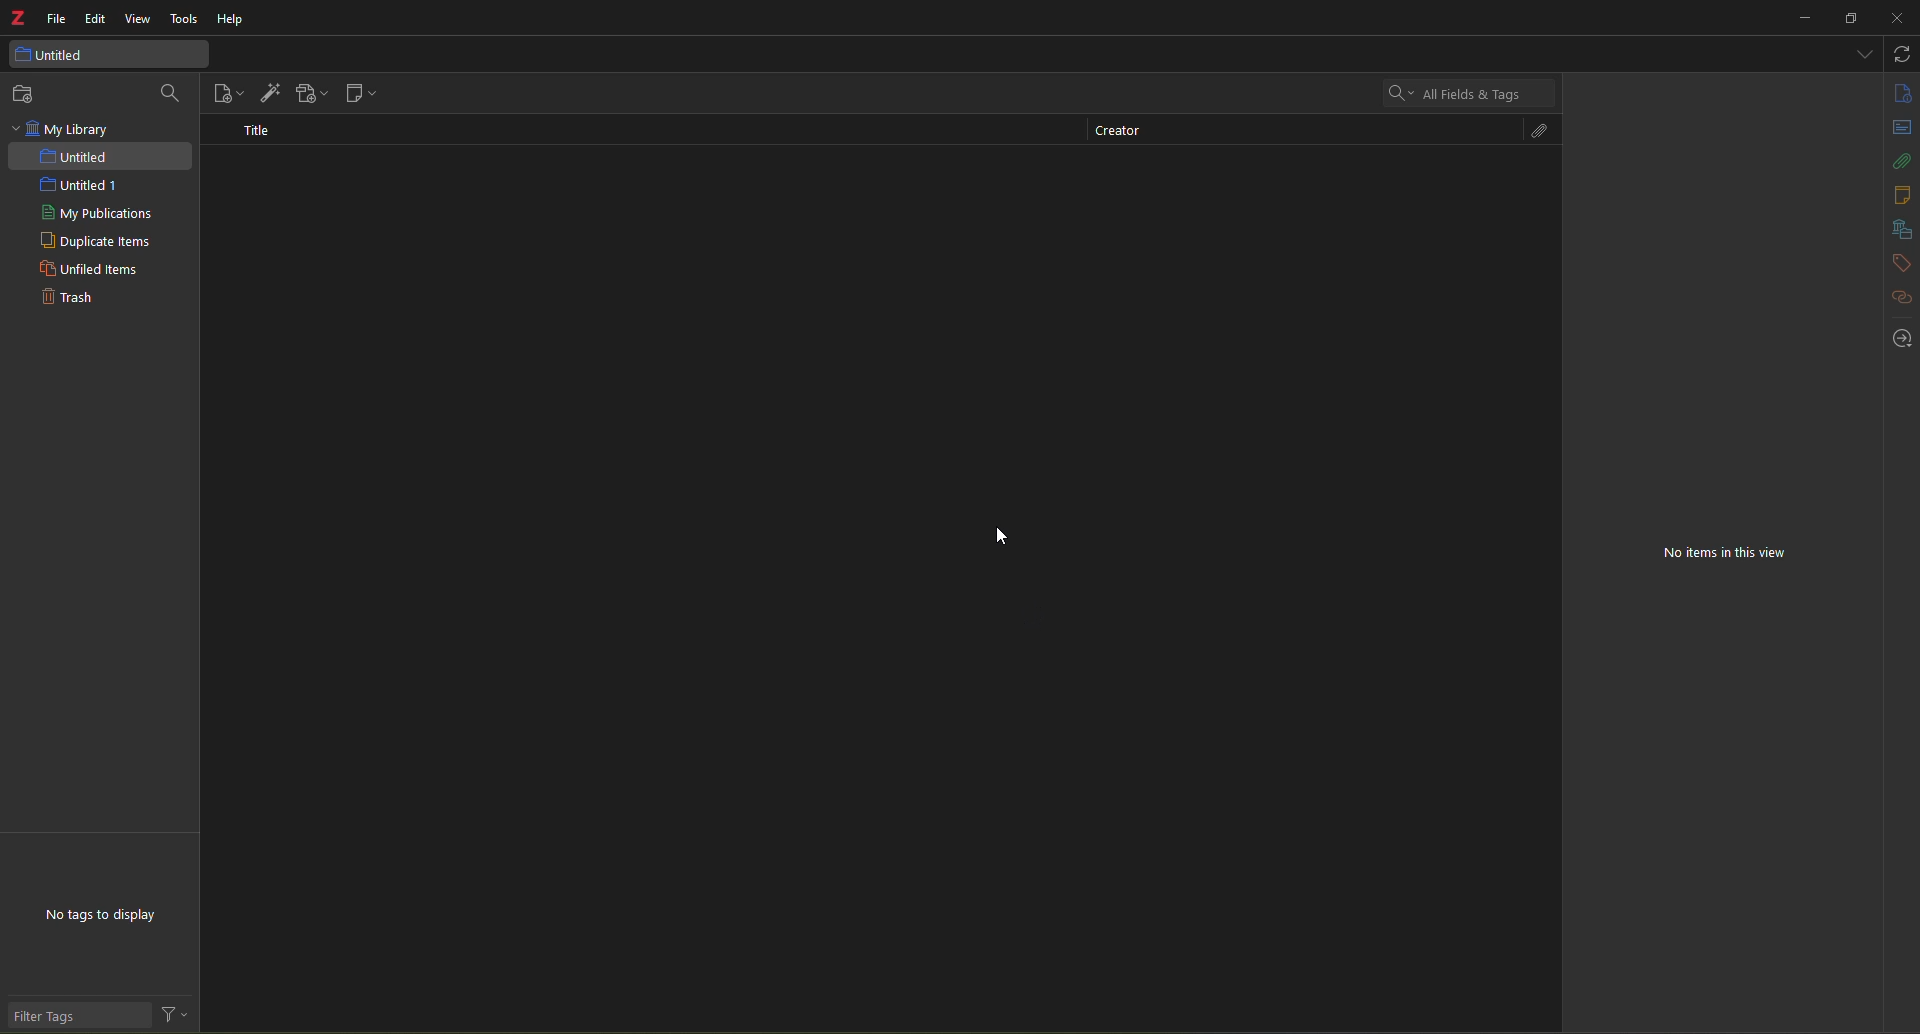 This screenshot has width=1920, height=1034. What do you see at coordinates (1900, 230) in the screenshot?
I see `library` at bounding box center [1900, 230].